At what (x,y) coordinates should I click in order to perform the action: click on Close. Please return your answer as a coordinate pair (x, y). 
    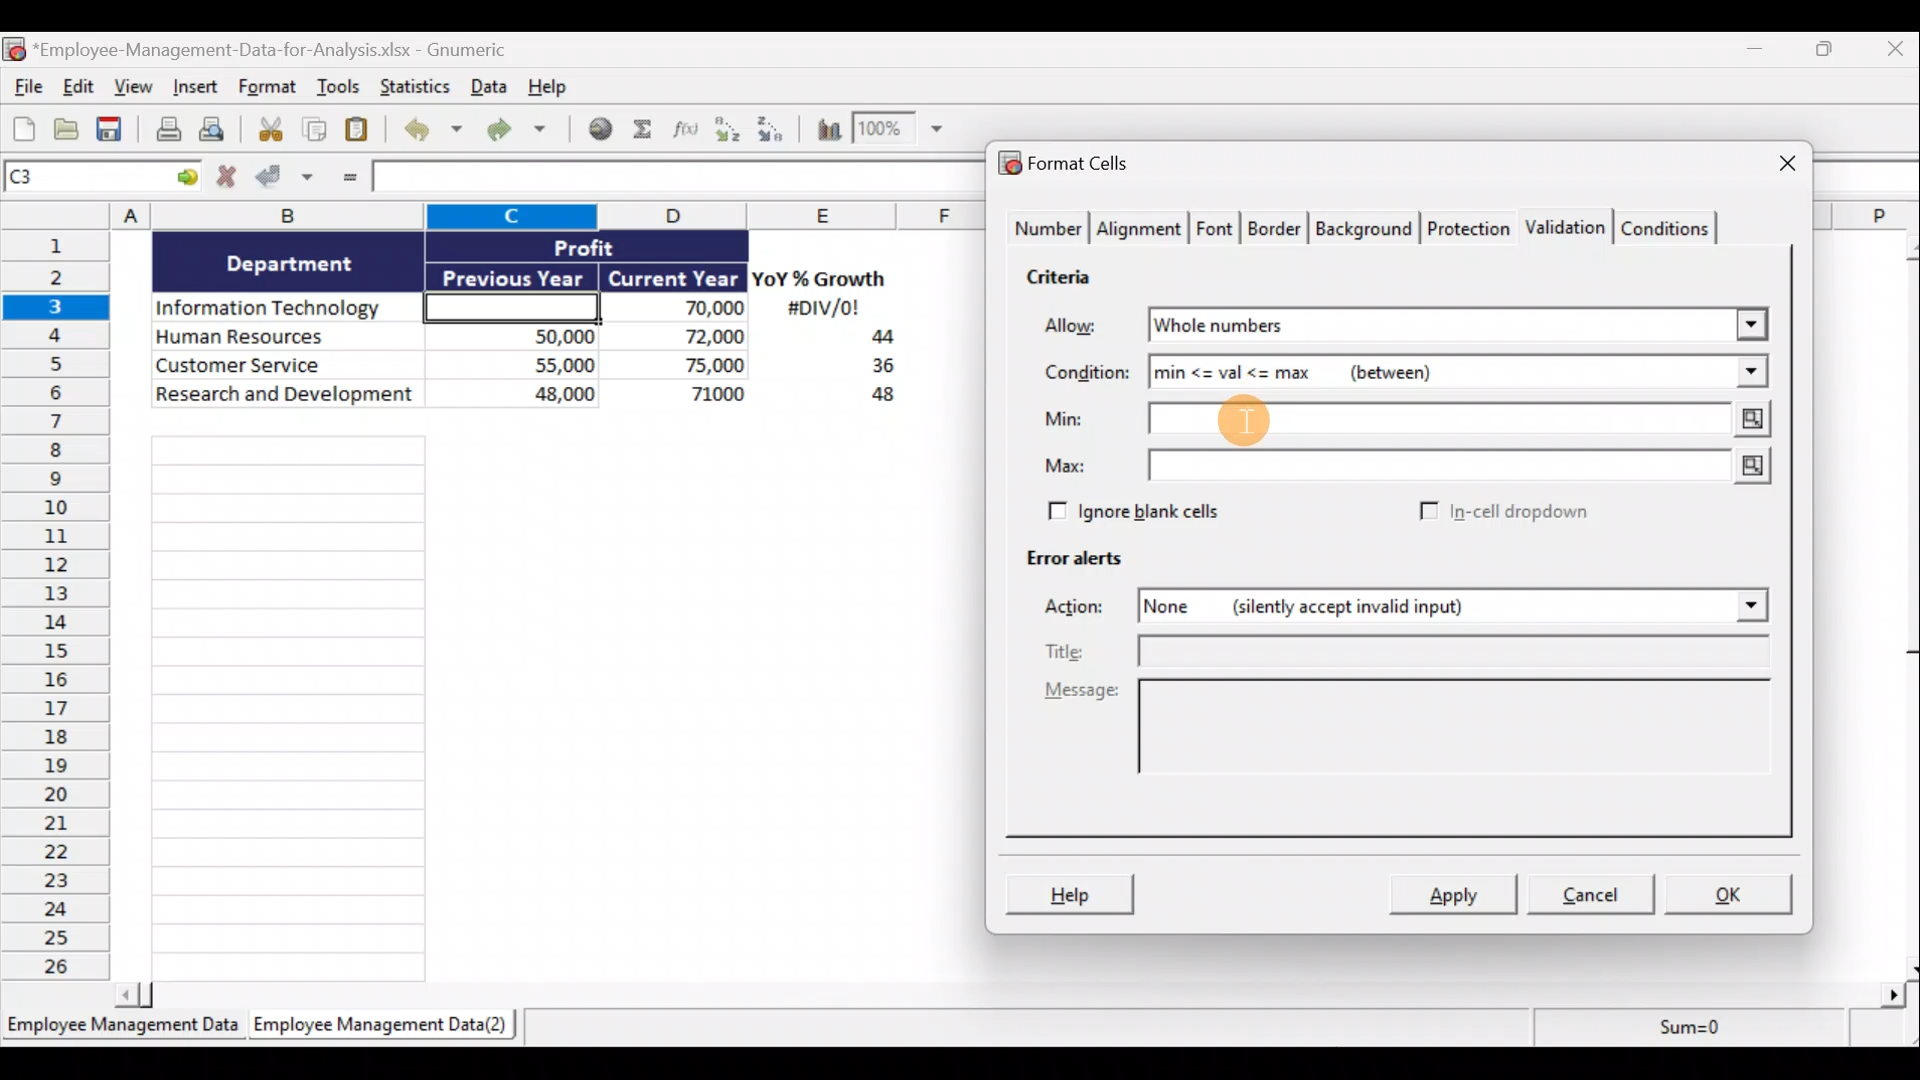
    Looking at the image, I should click on (1891, 53).